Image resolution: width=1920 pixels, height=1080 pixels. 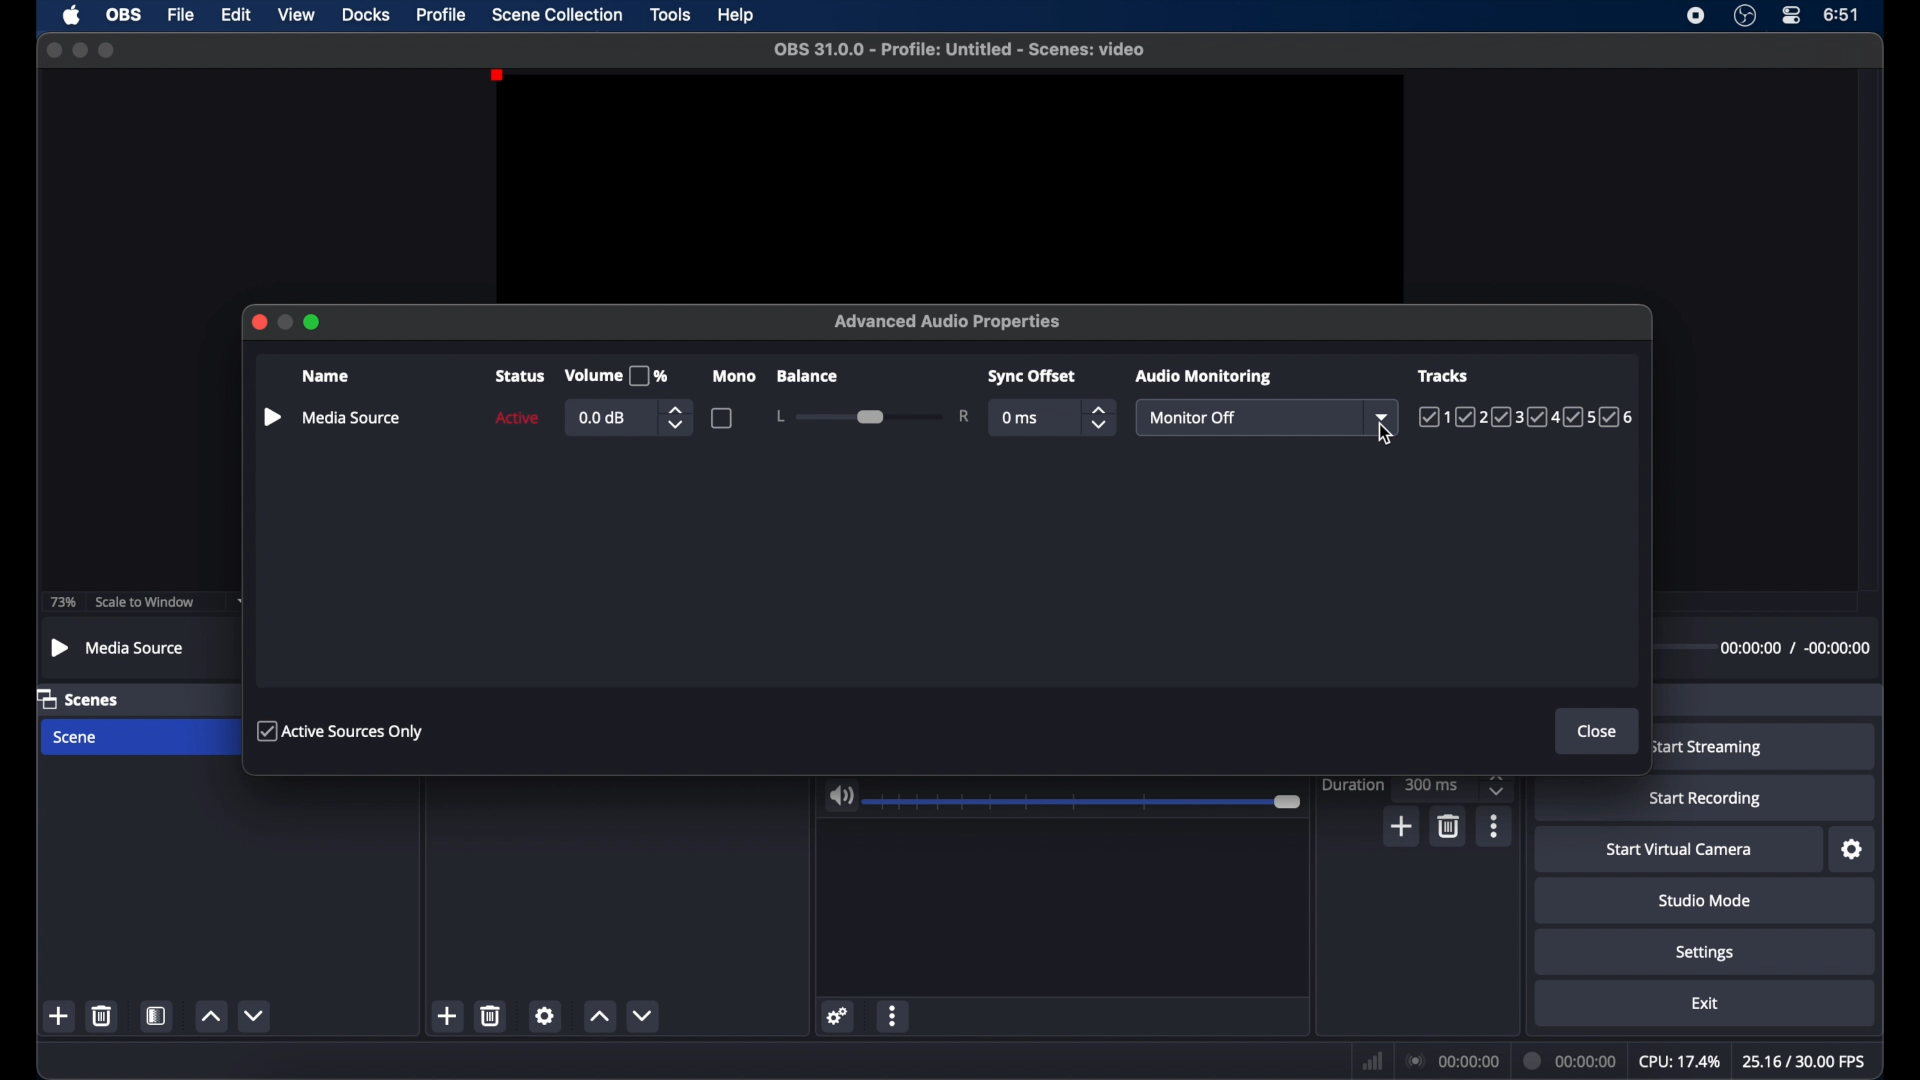 What do you see at coordinates (256, 322) in the screenshot?
I see `close` at bounding box center [256, 322].